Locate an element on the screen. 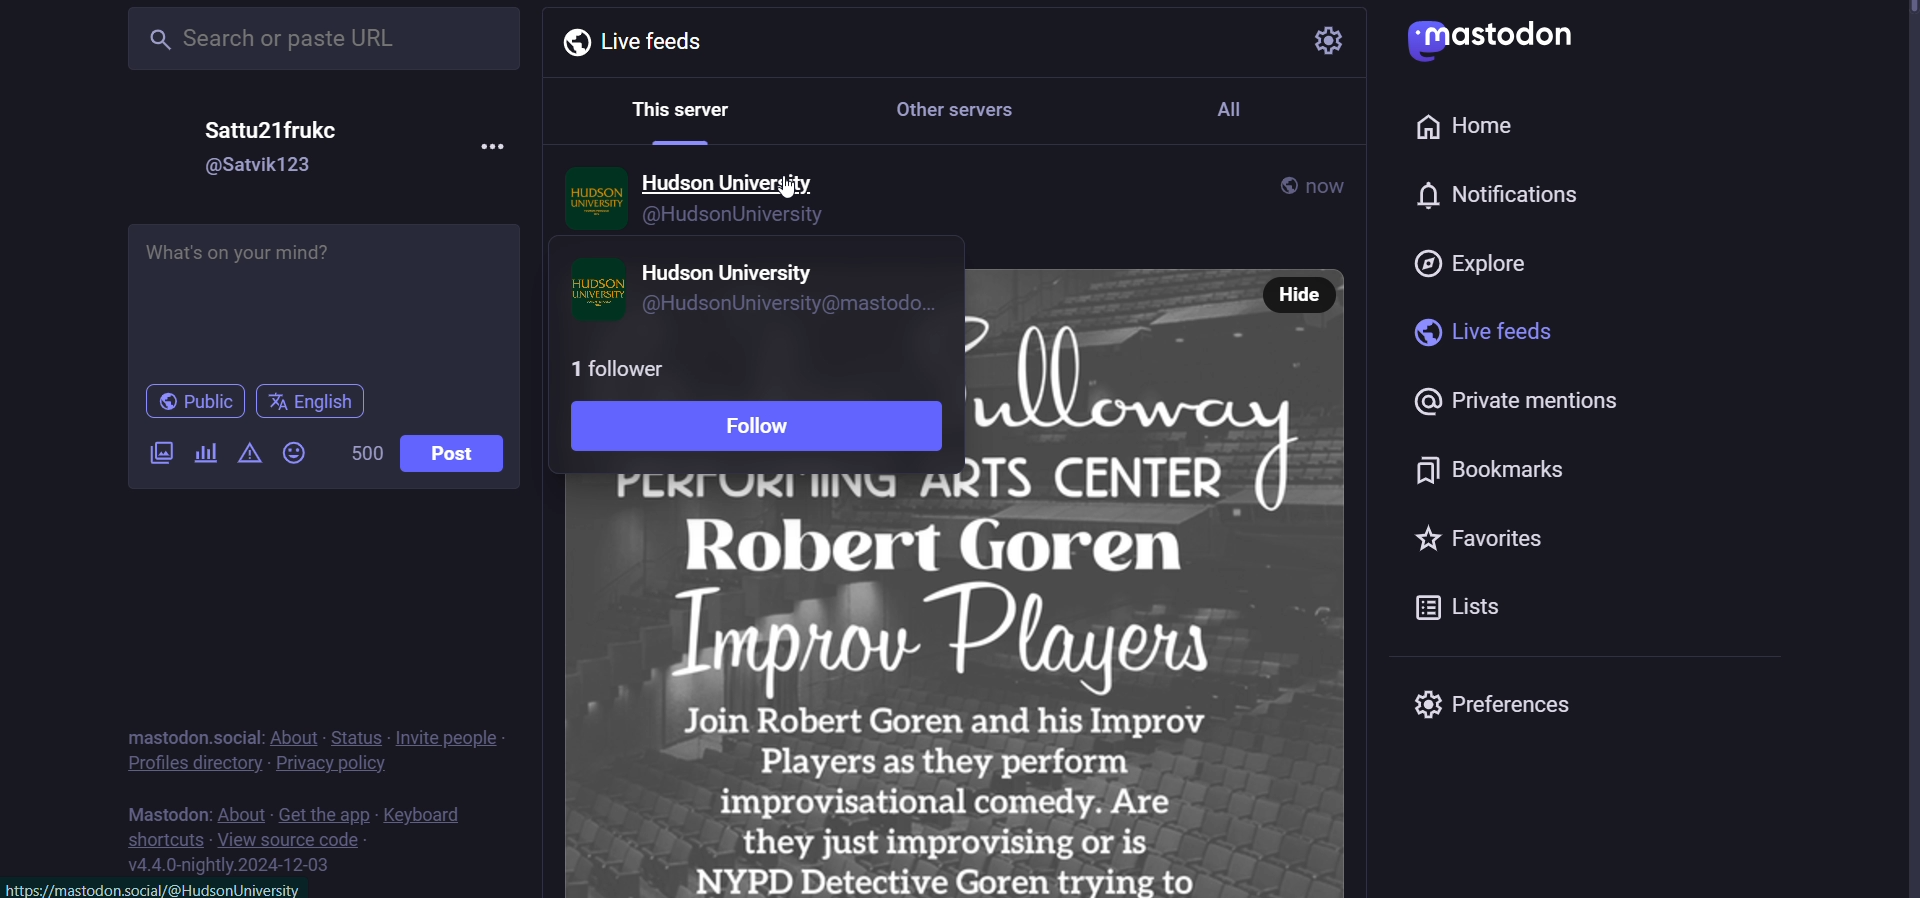 Image resolution: width=1920 pixels, height=898 pixels. Hudson University is located at coordinates (734, 180).